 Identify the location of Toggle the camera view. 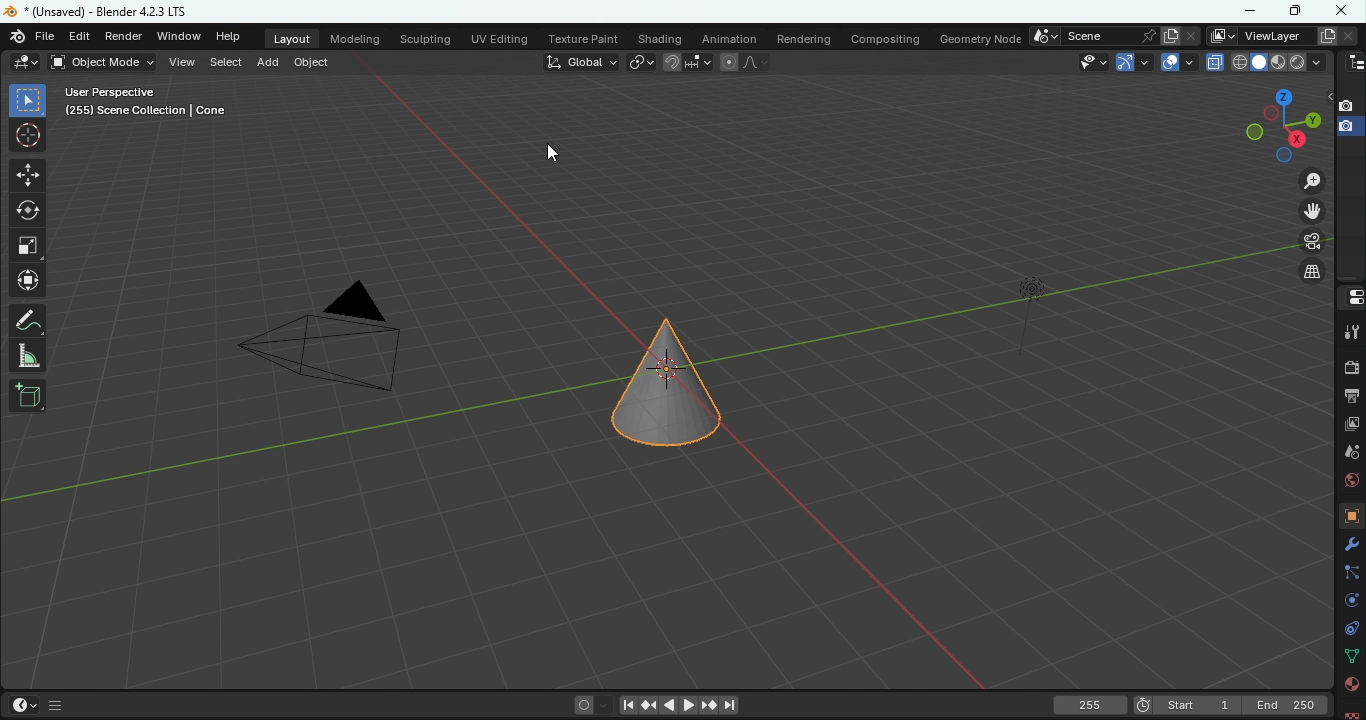
(1313, 244).